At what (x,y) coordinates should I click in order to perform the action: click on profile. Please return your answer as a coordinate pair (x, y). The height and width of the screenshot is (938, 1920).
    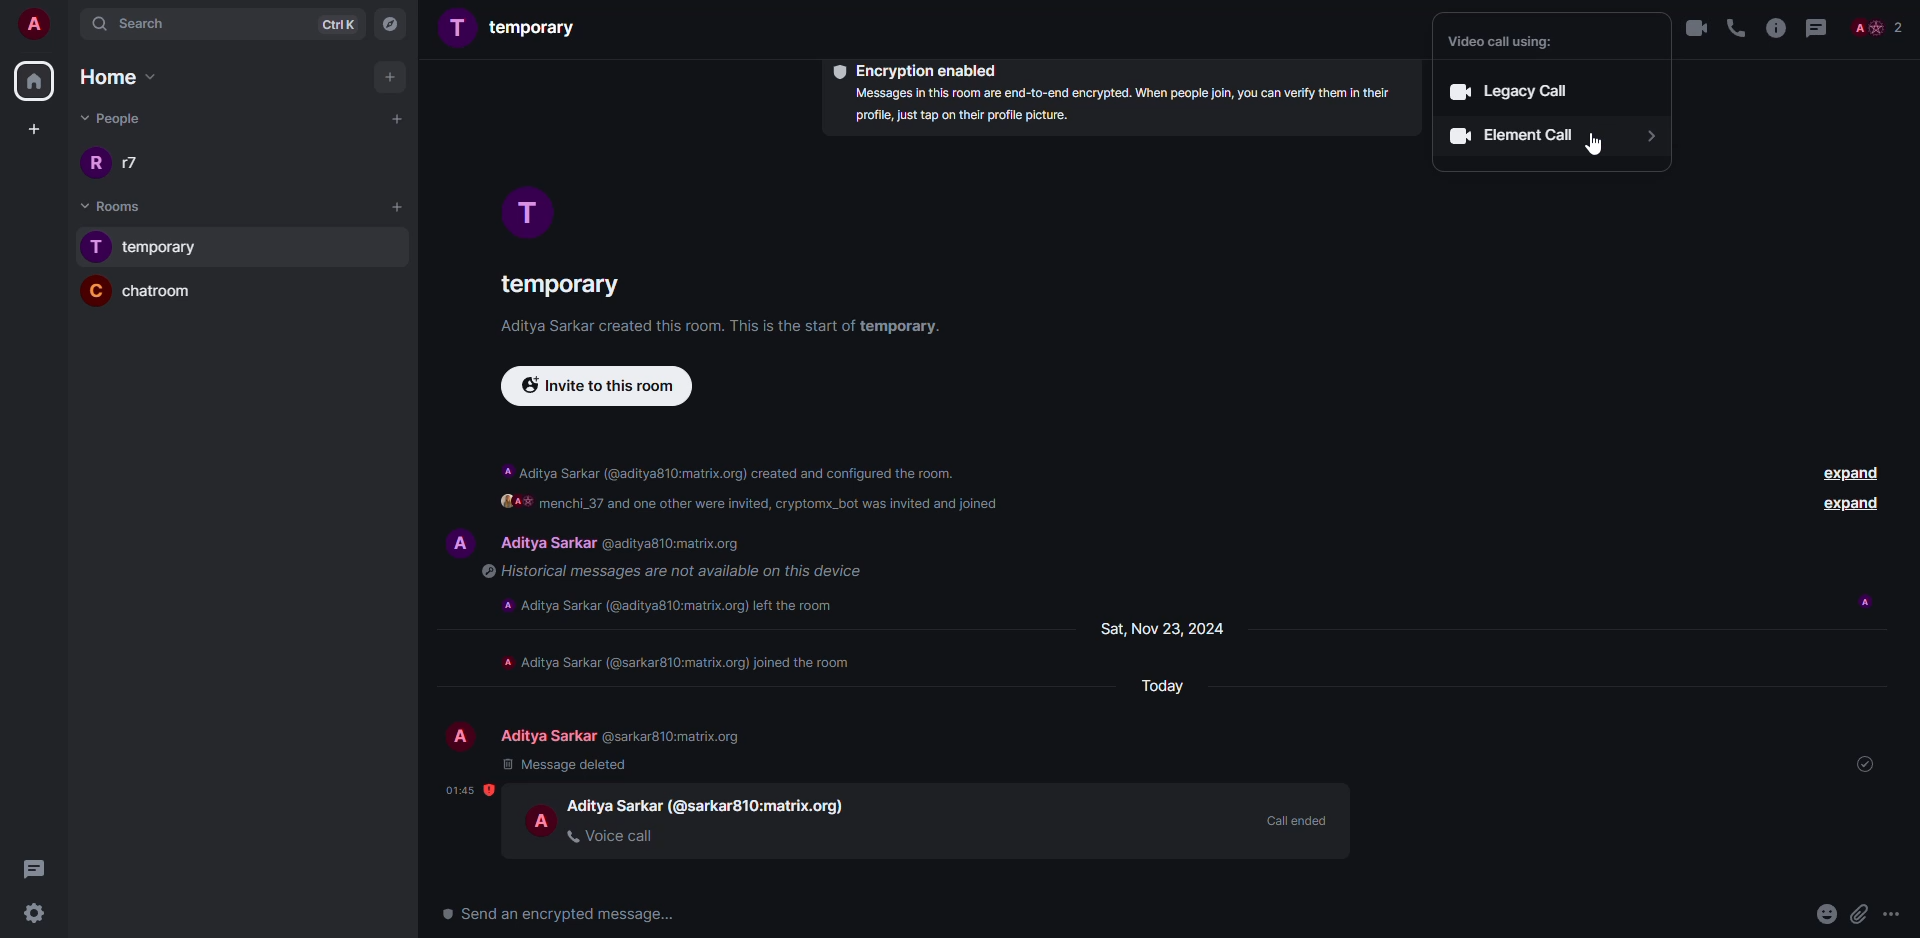
    Looking at the image, I should click on (521, 210).